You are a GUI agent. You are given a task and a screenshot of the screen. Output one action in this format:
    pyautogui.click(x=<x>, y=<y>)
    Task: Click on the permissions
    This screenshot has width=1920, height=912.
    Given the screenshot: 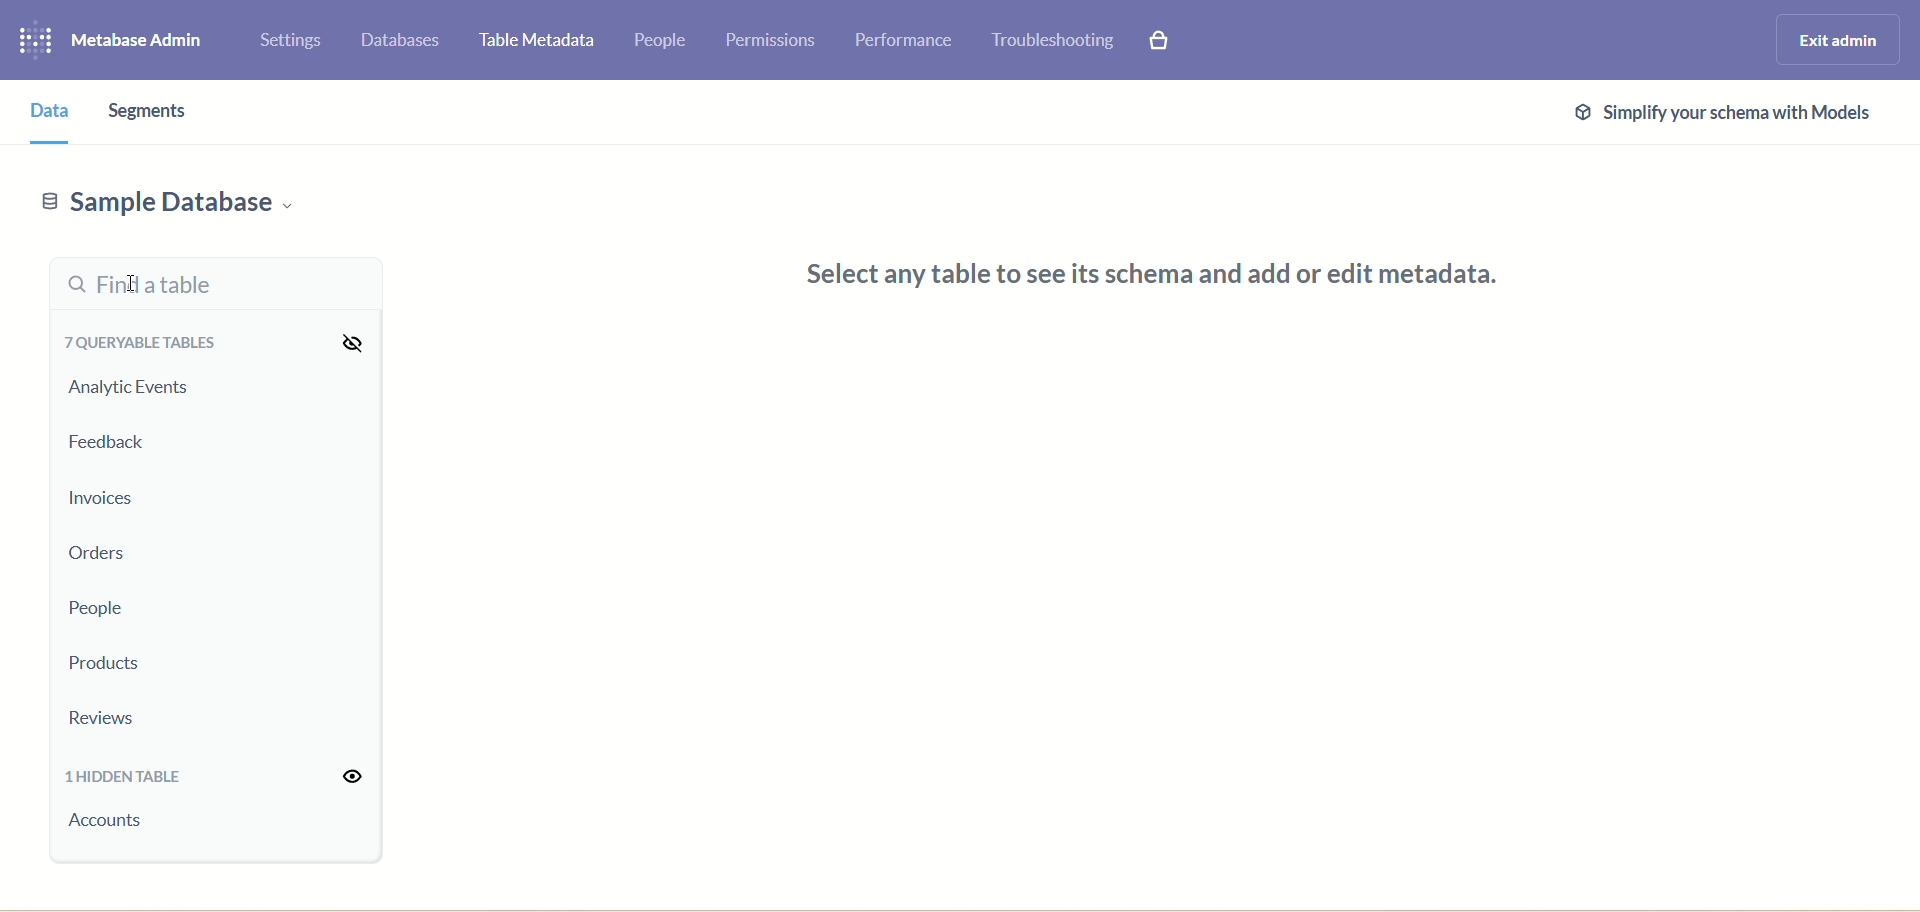 What is the action you would take?
    pyautogui.click(x=772, y=39)
    